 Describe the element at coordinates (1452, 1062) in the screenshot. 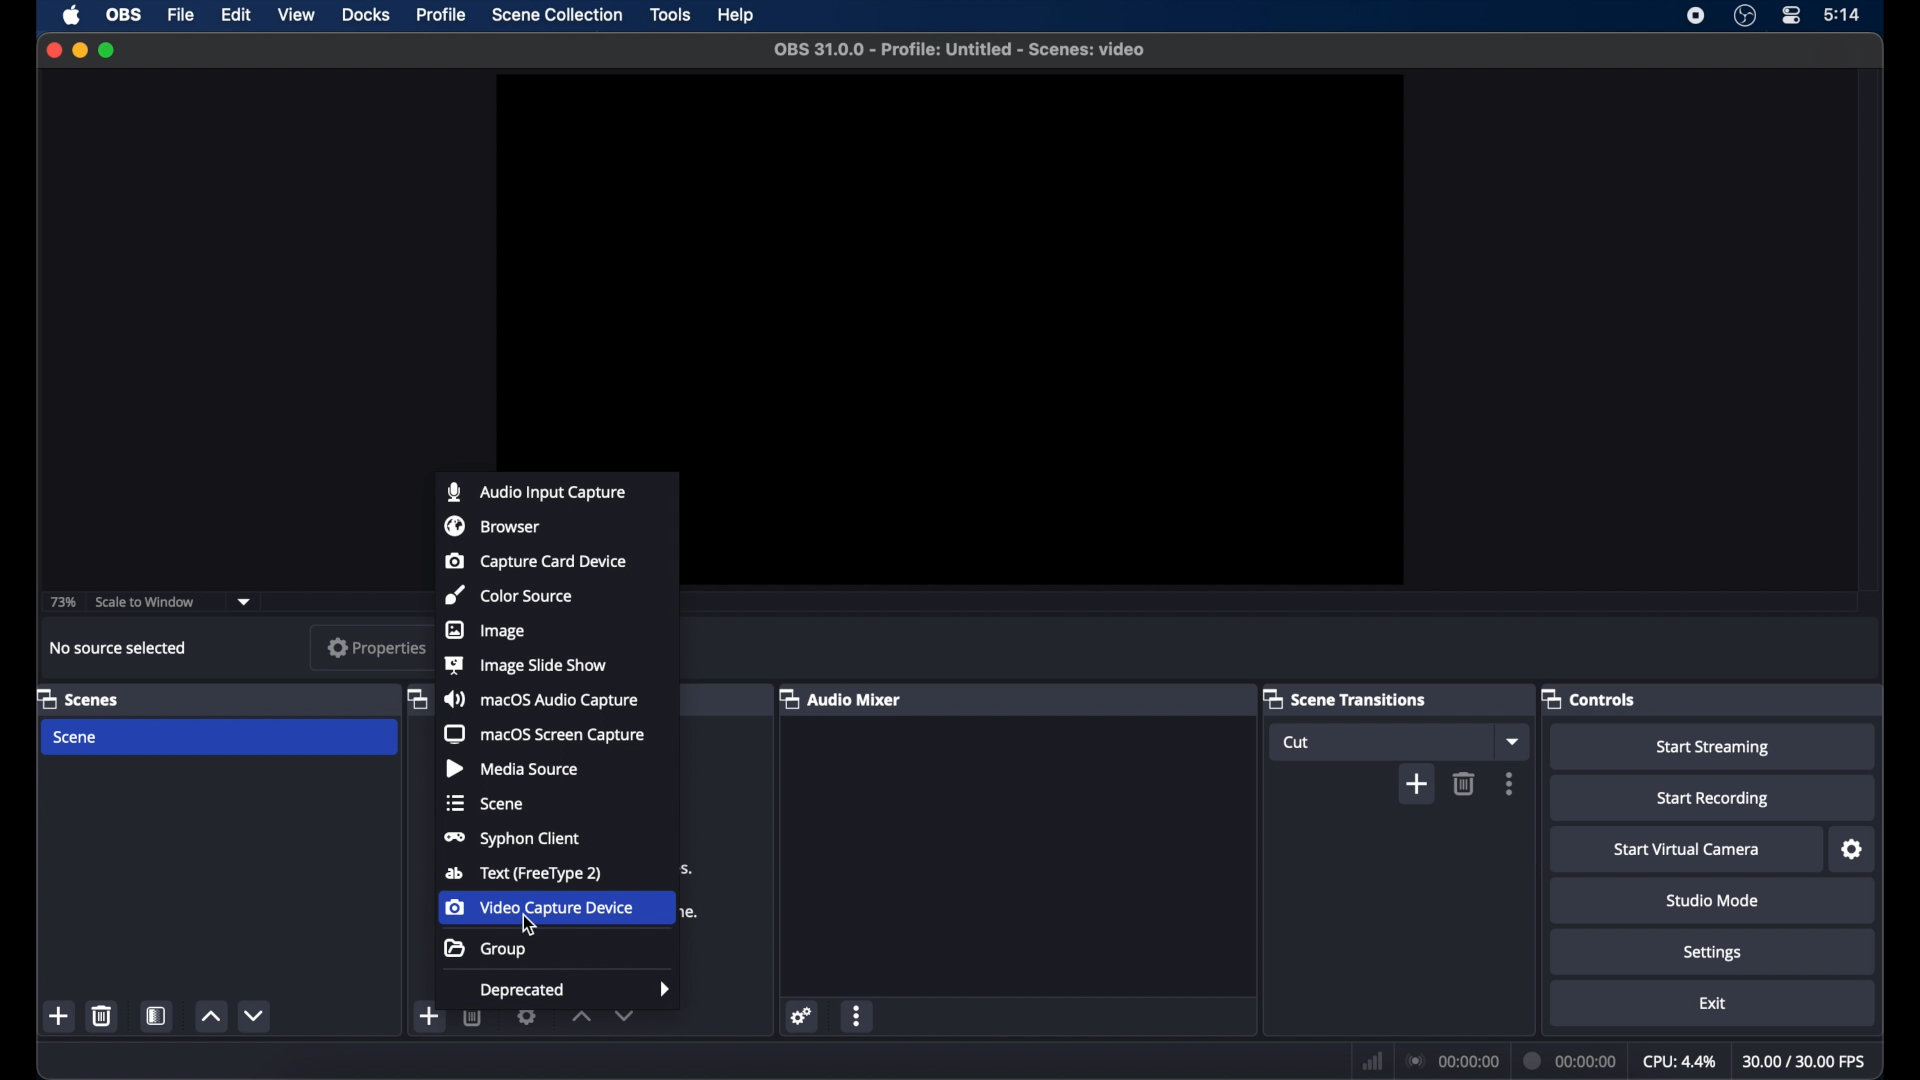

I see `connection` at that location.